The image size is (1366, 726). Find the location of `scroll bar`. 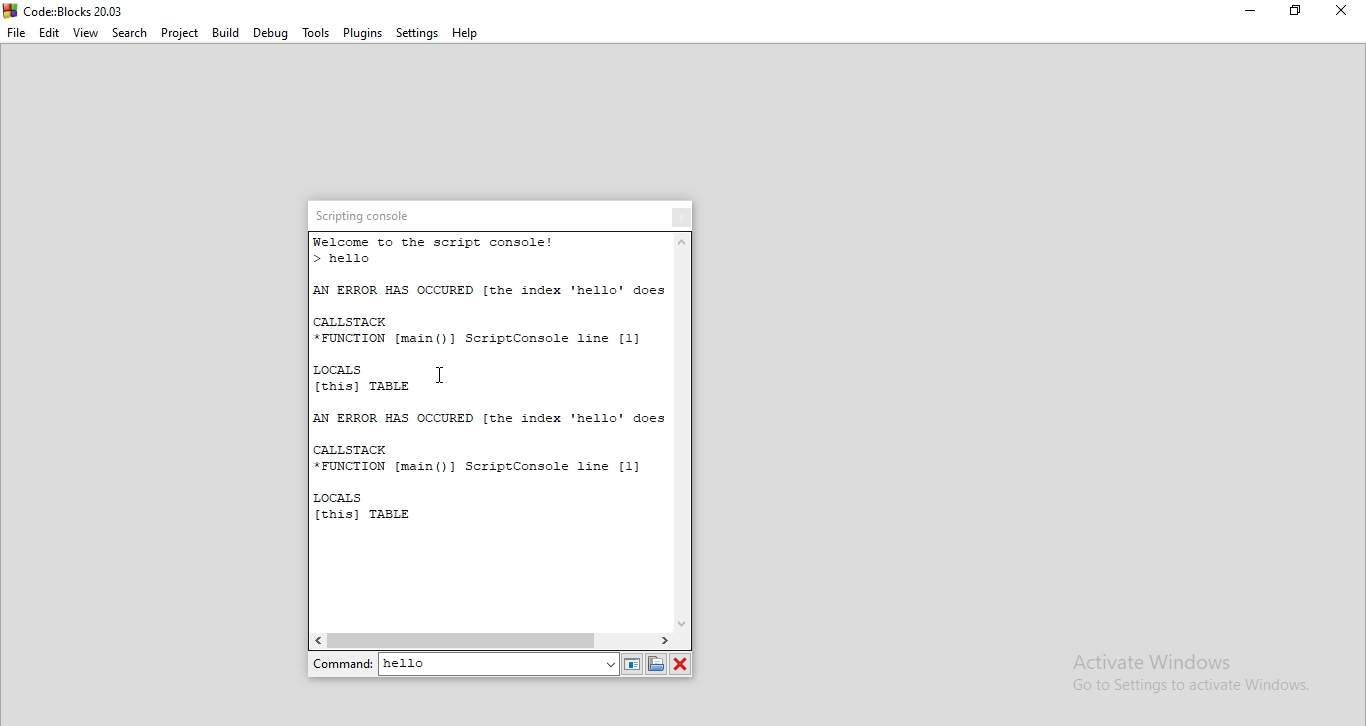

scroll bar is located at coordinates (501, 639).